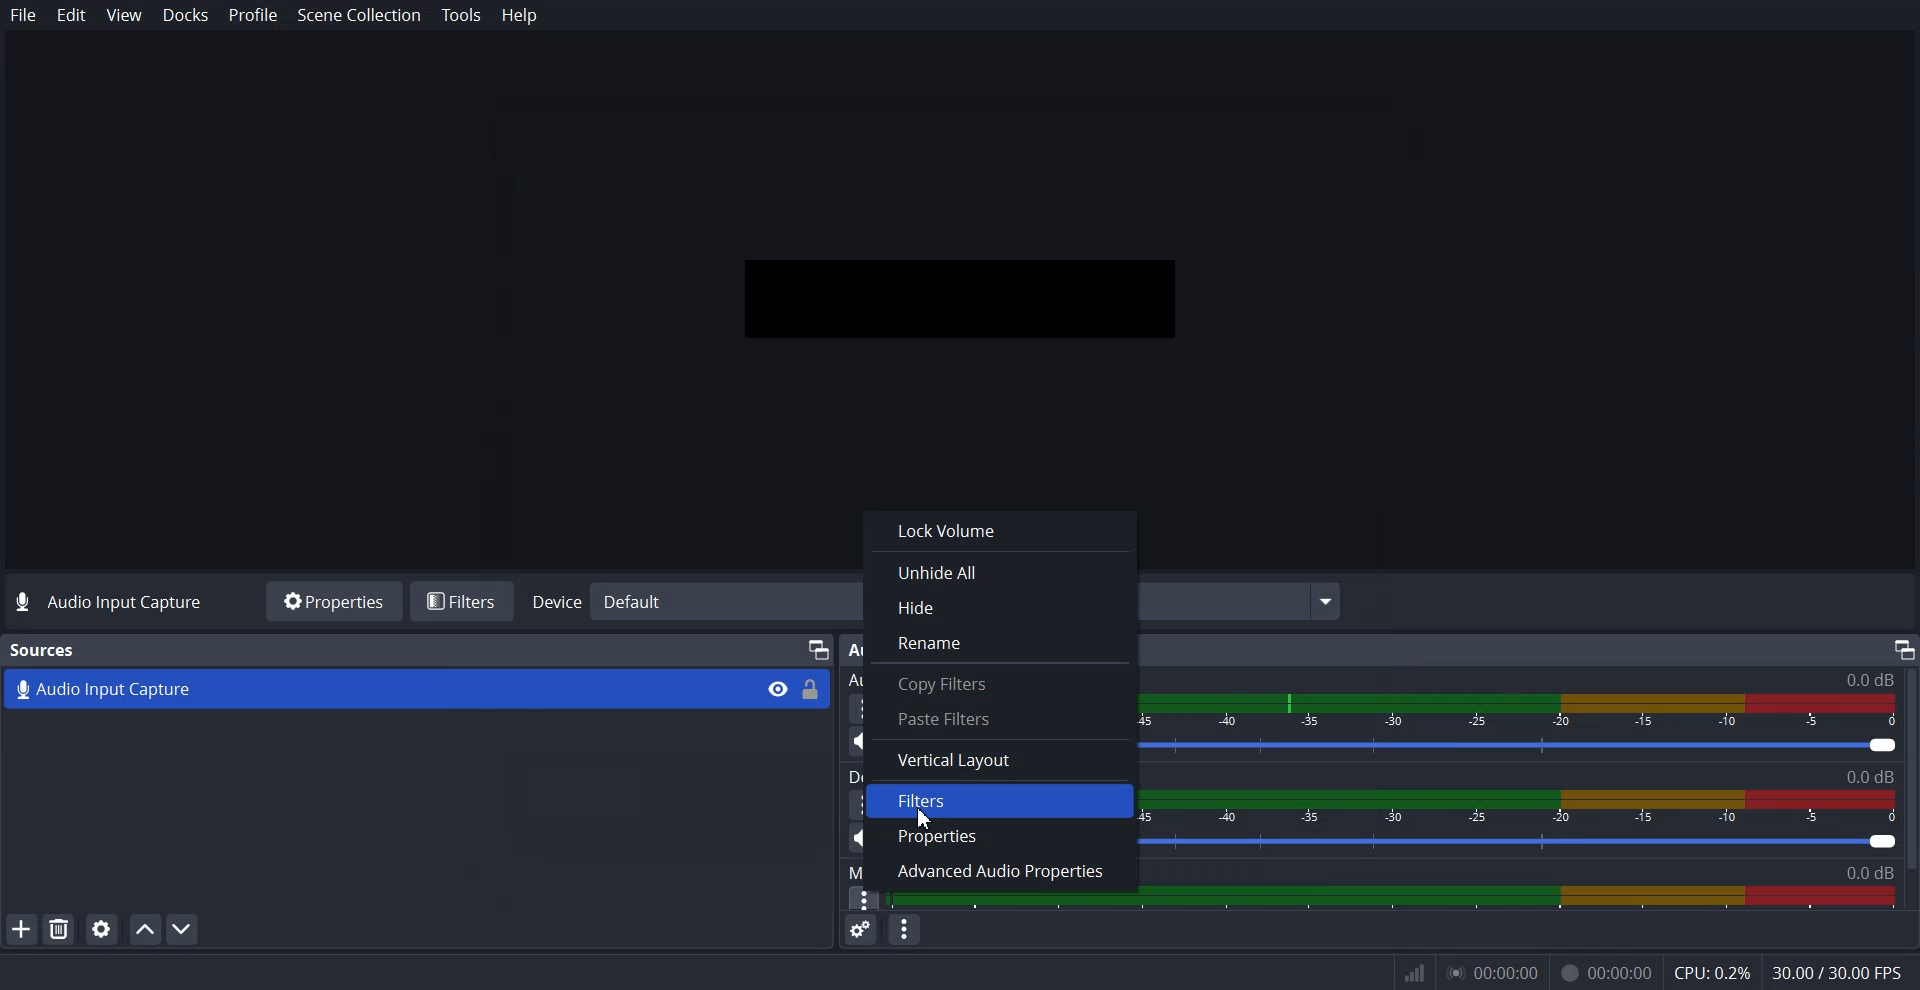 The width and height of the screenshot is (1920, 990). I want to click on More , so click(858, 794).